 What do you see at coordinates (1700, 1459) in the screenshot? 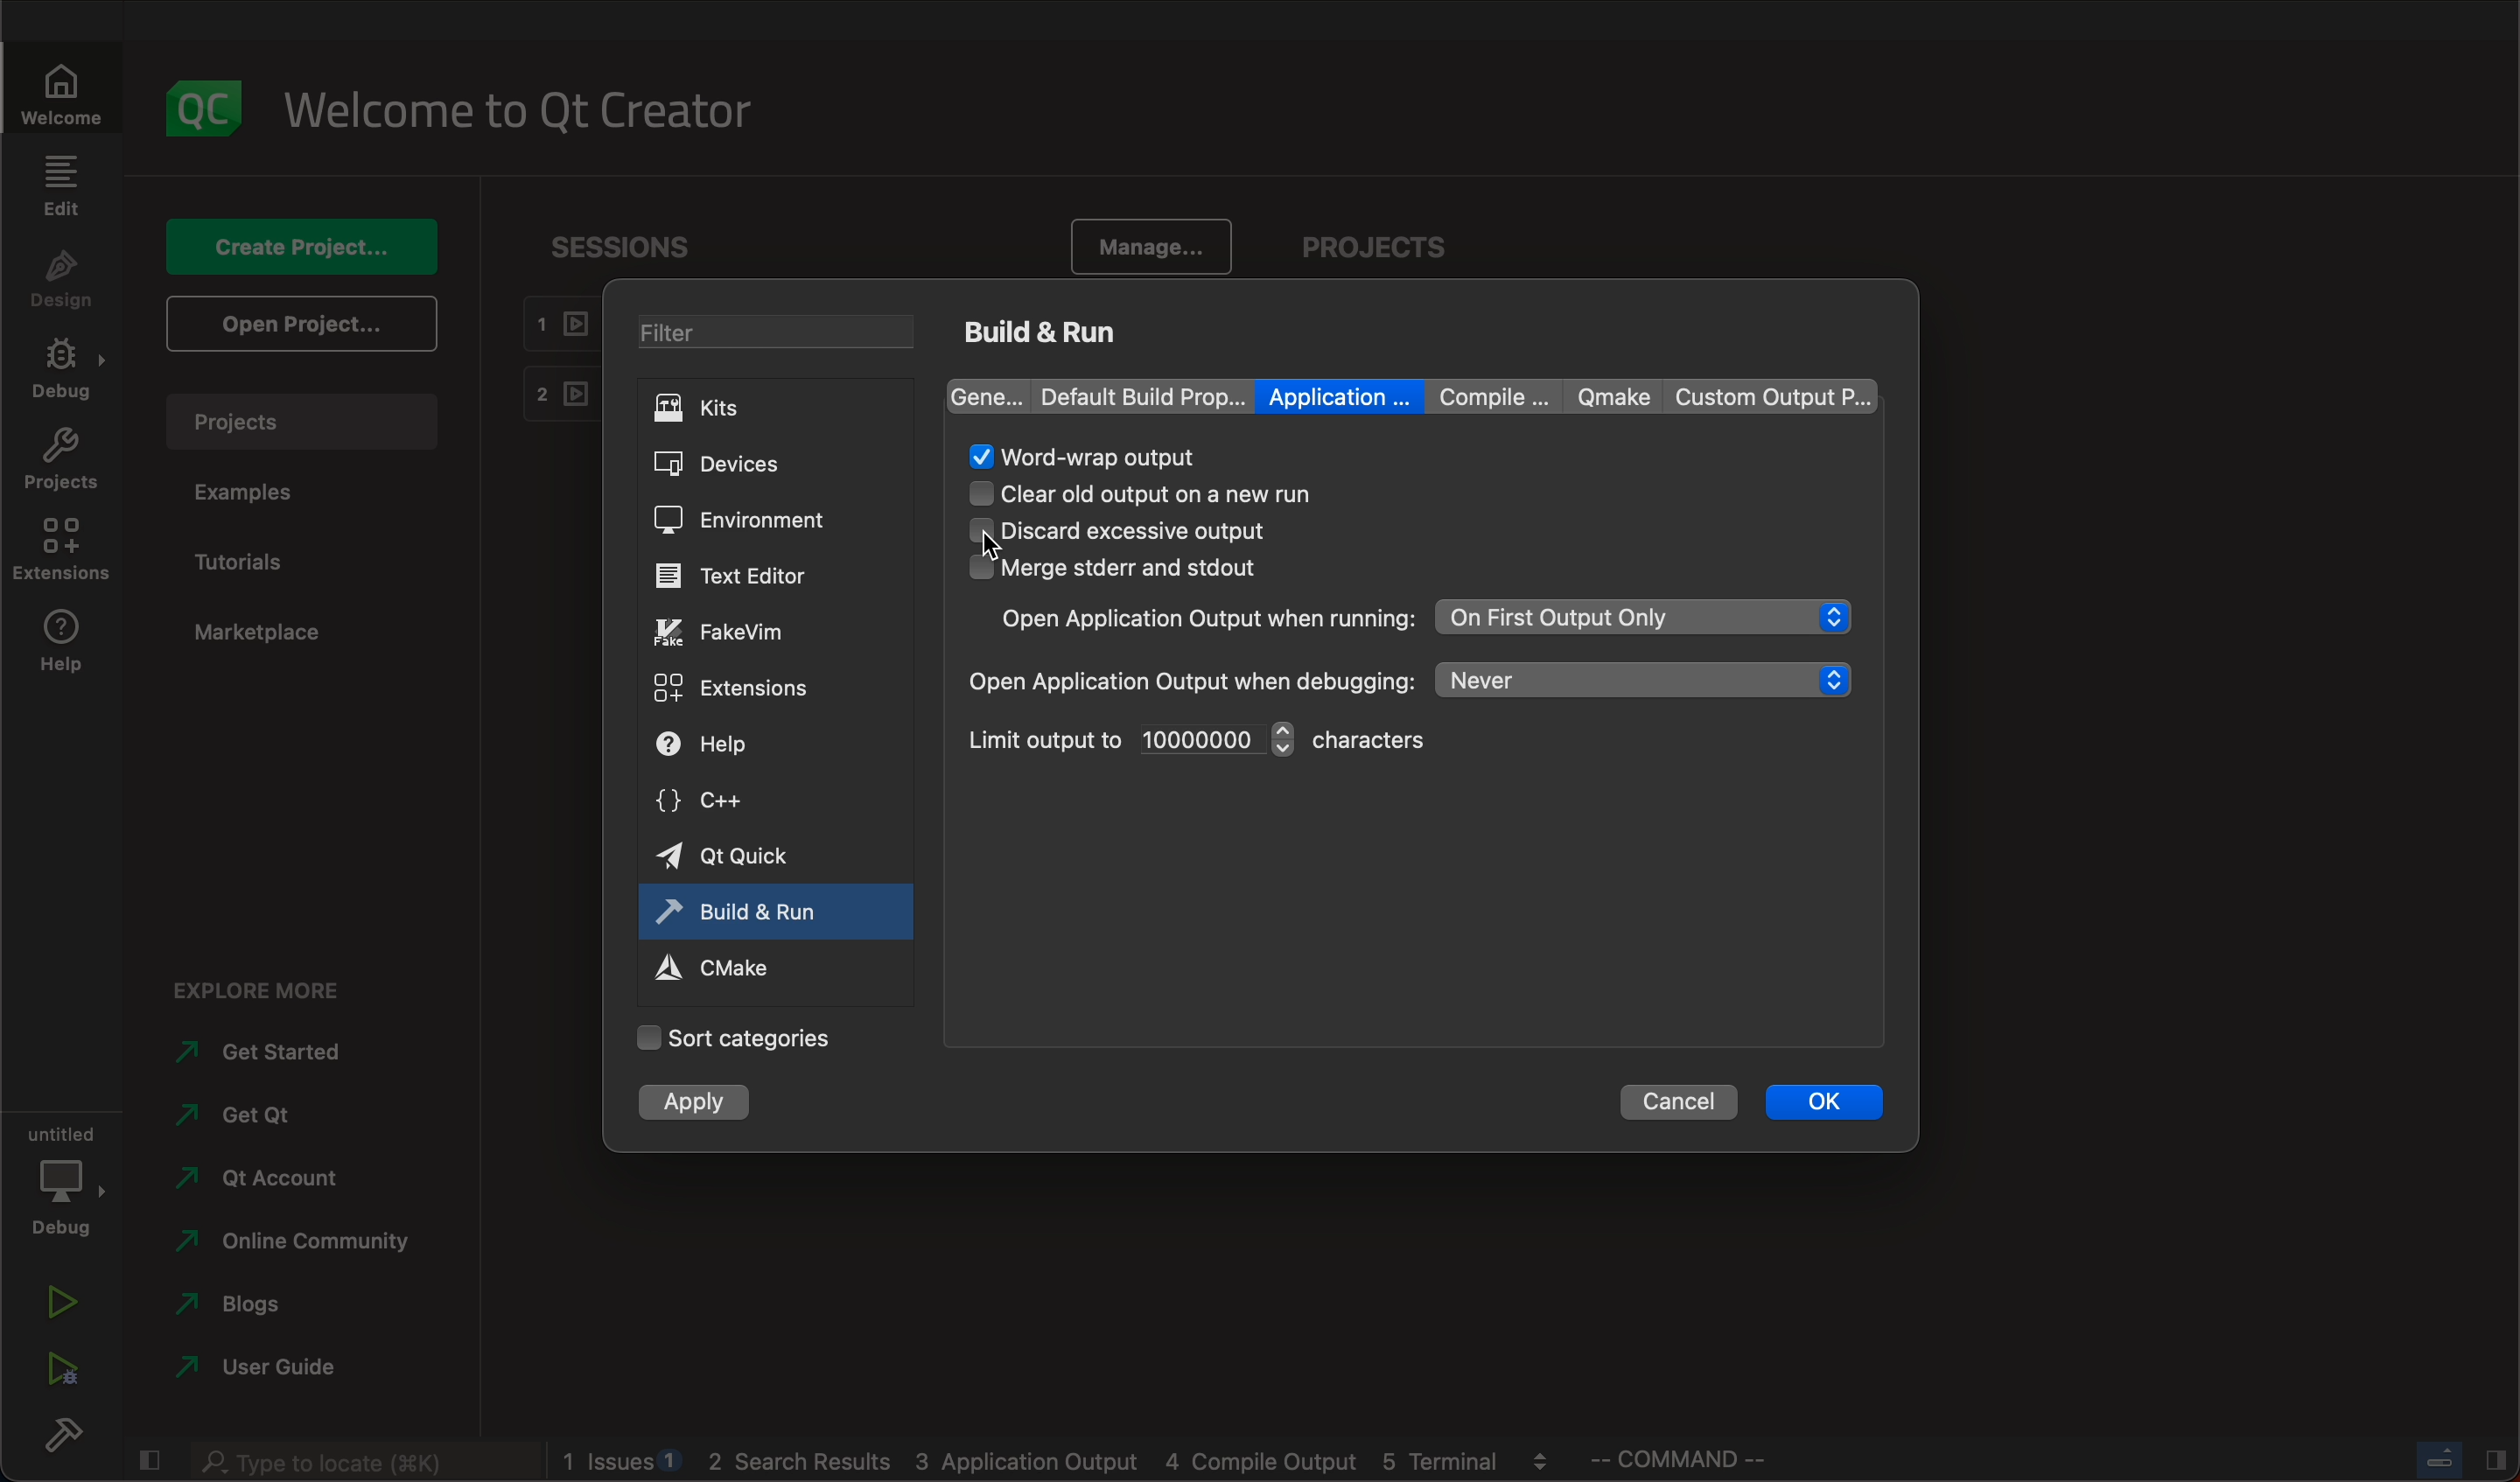
I see `command` at bounding box center [1700, 1459].